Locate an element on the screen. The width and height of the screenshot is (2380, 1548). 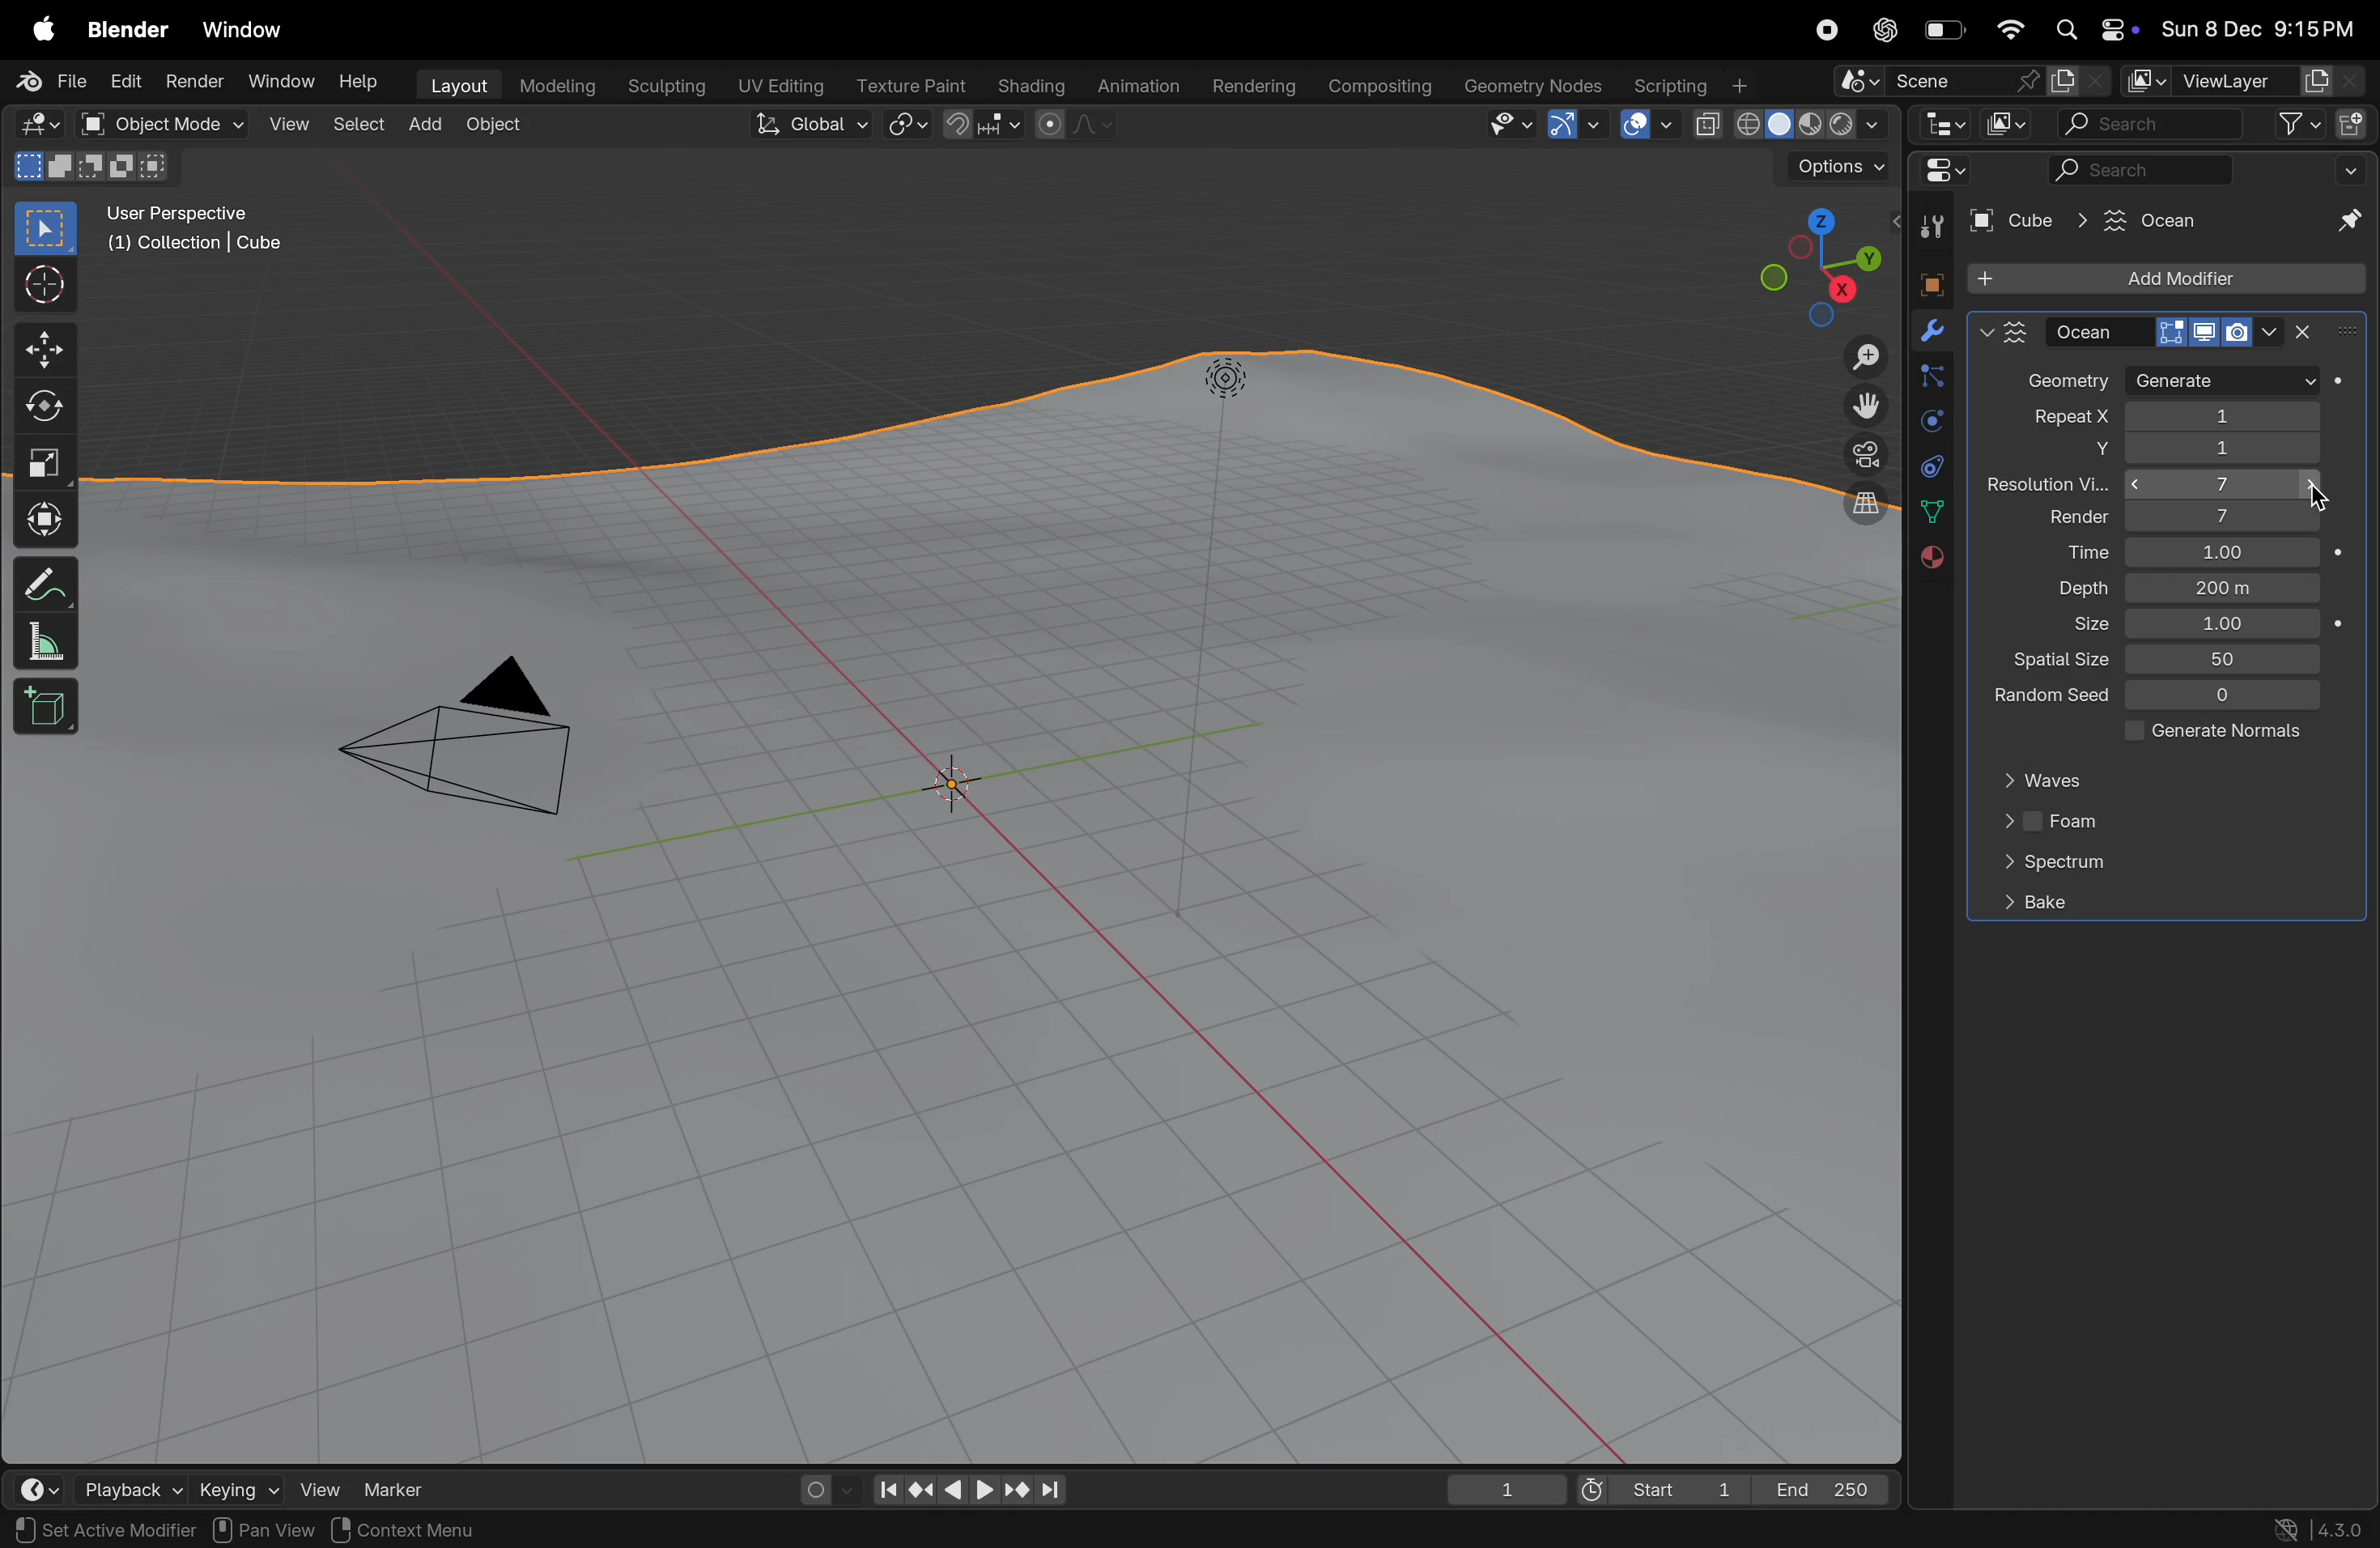
apple widgets is located at coordinates (2090, 31).